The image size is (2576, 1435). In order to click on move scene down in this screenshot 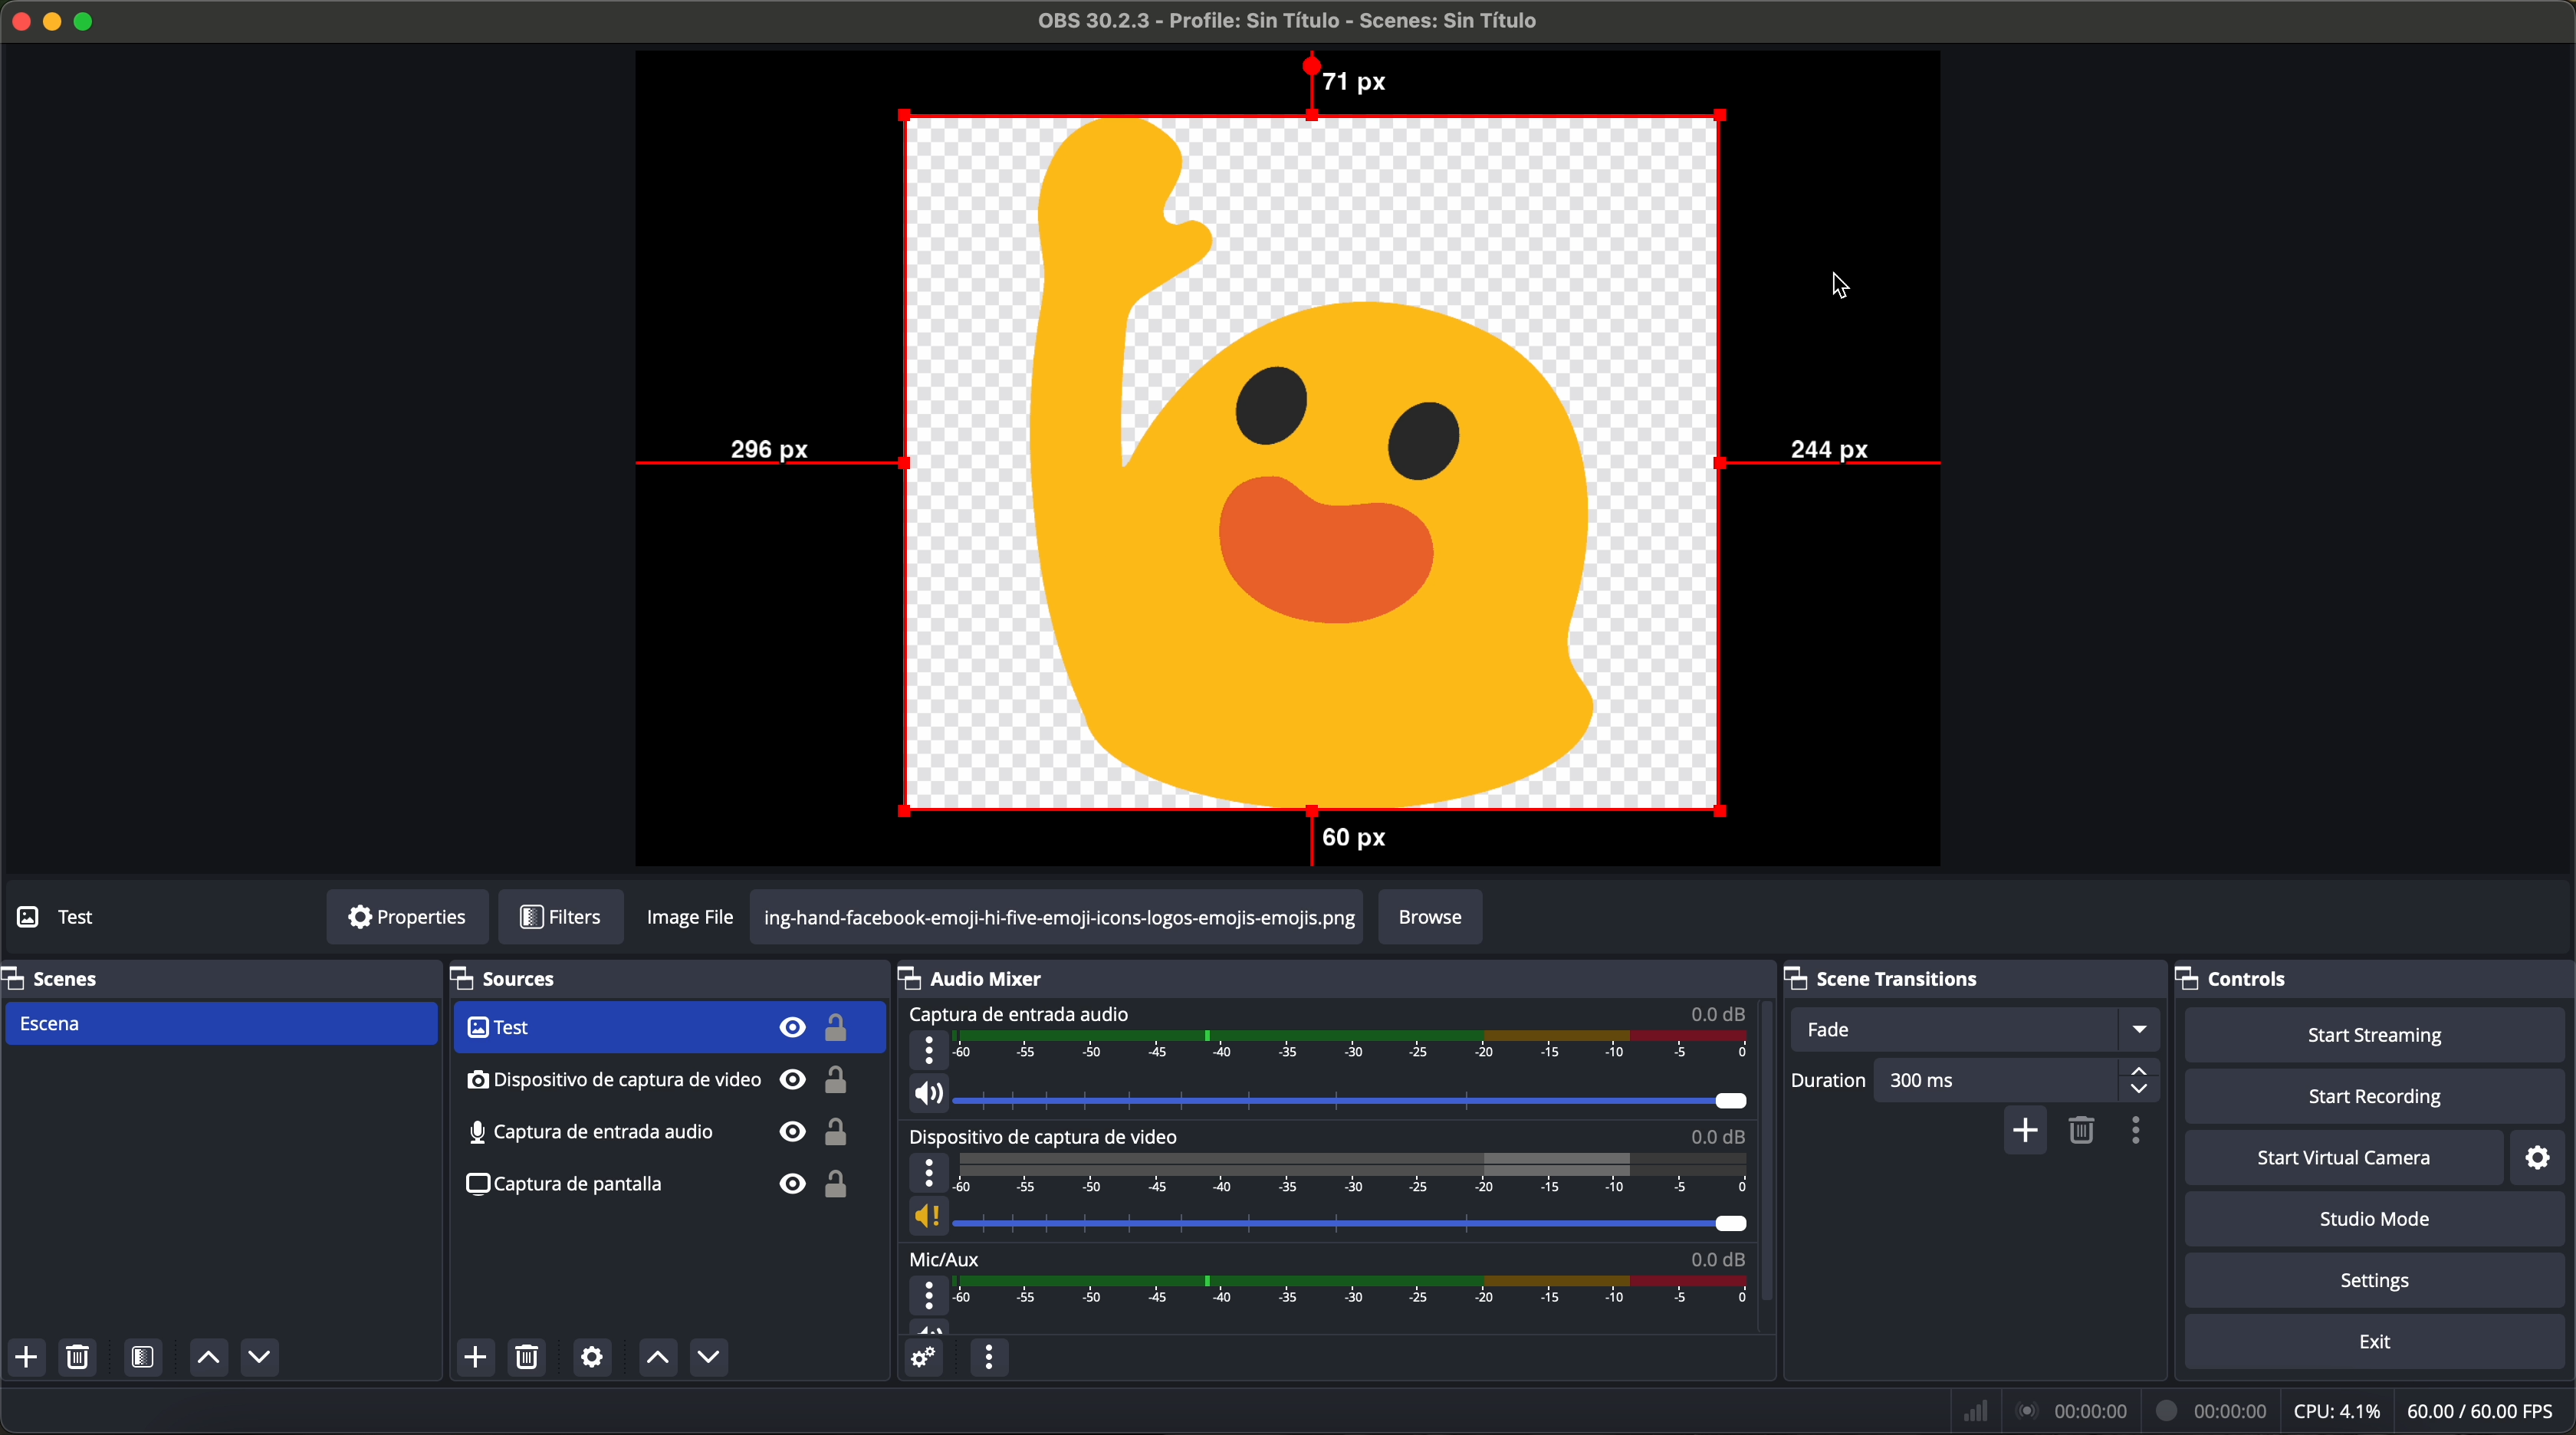, I will do `click(260, 1360)`.